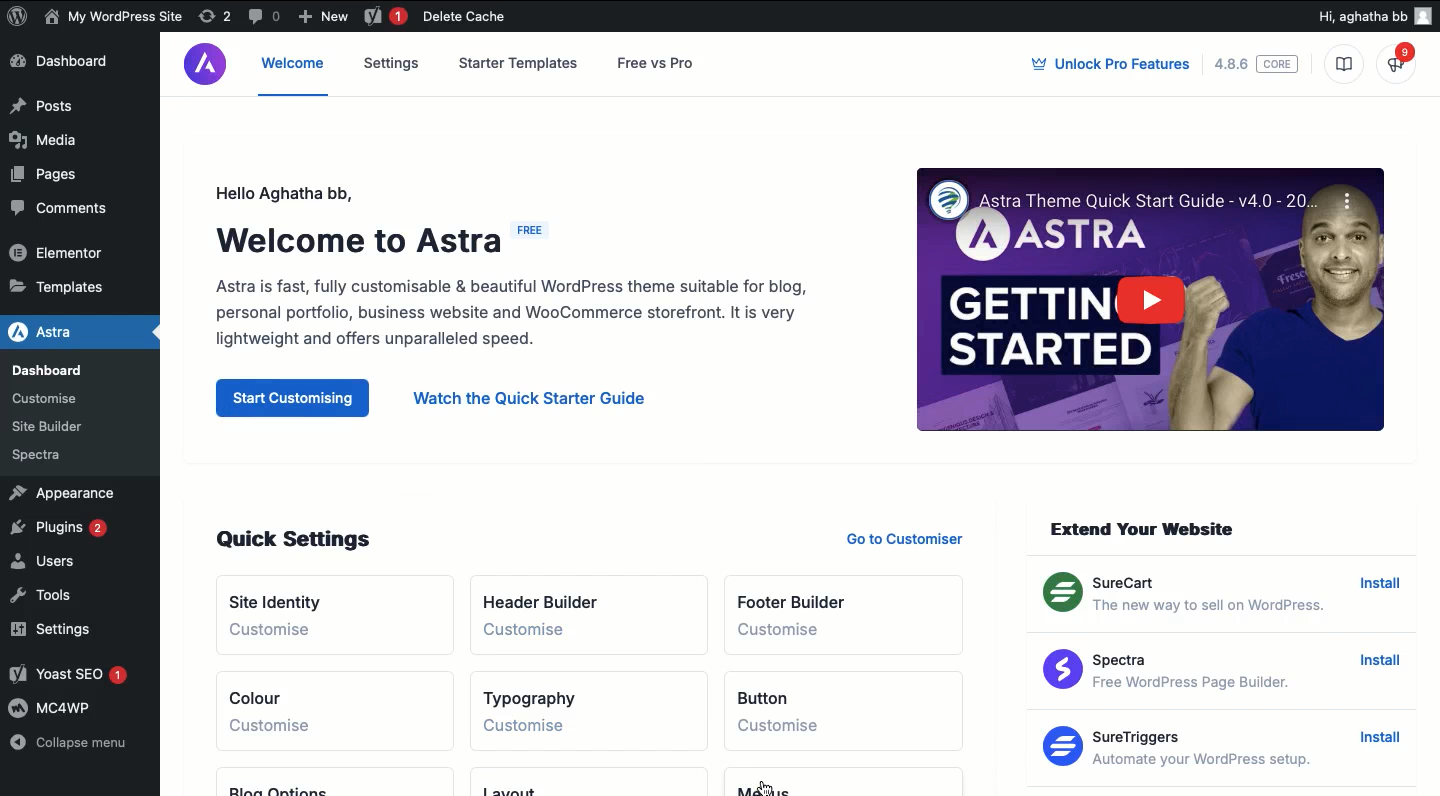  I want to click on New, so click(327, 18).